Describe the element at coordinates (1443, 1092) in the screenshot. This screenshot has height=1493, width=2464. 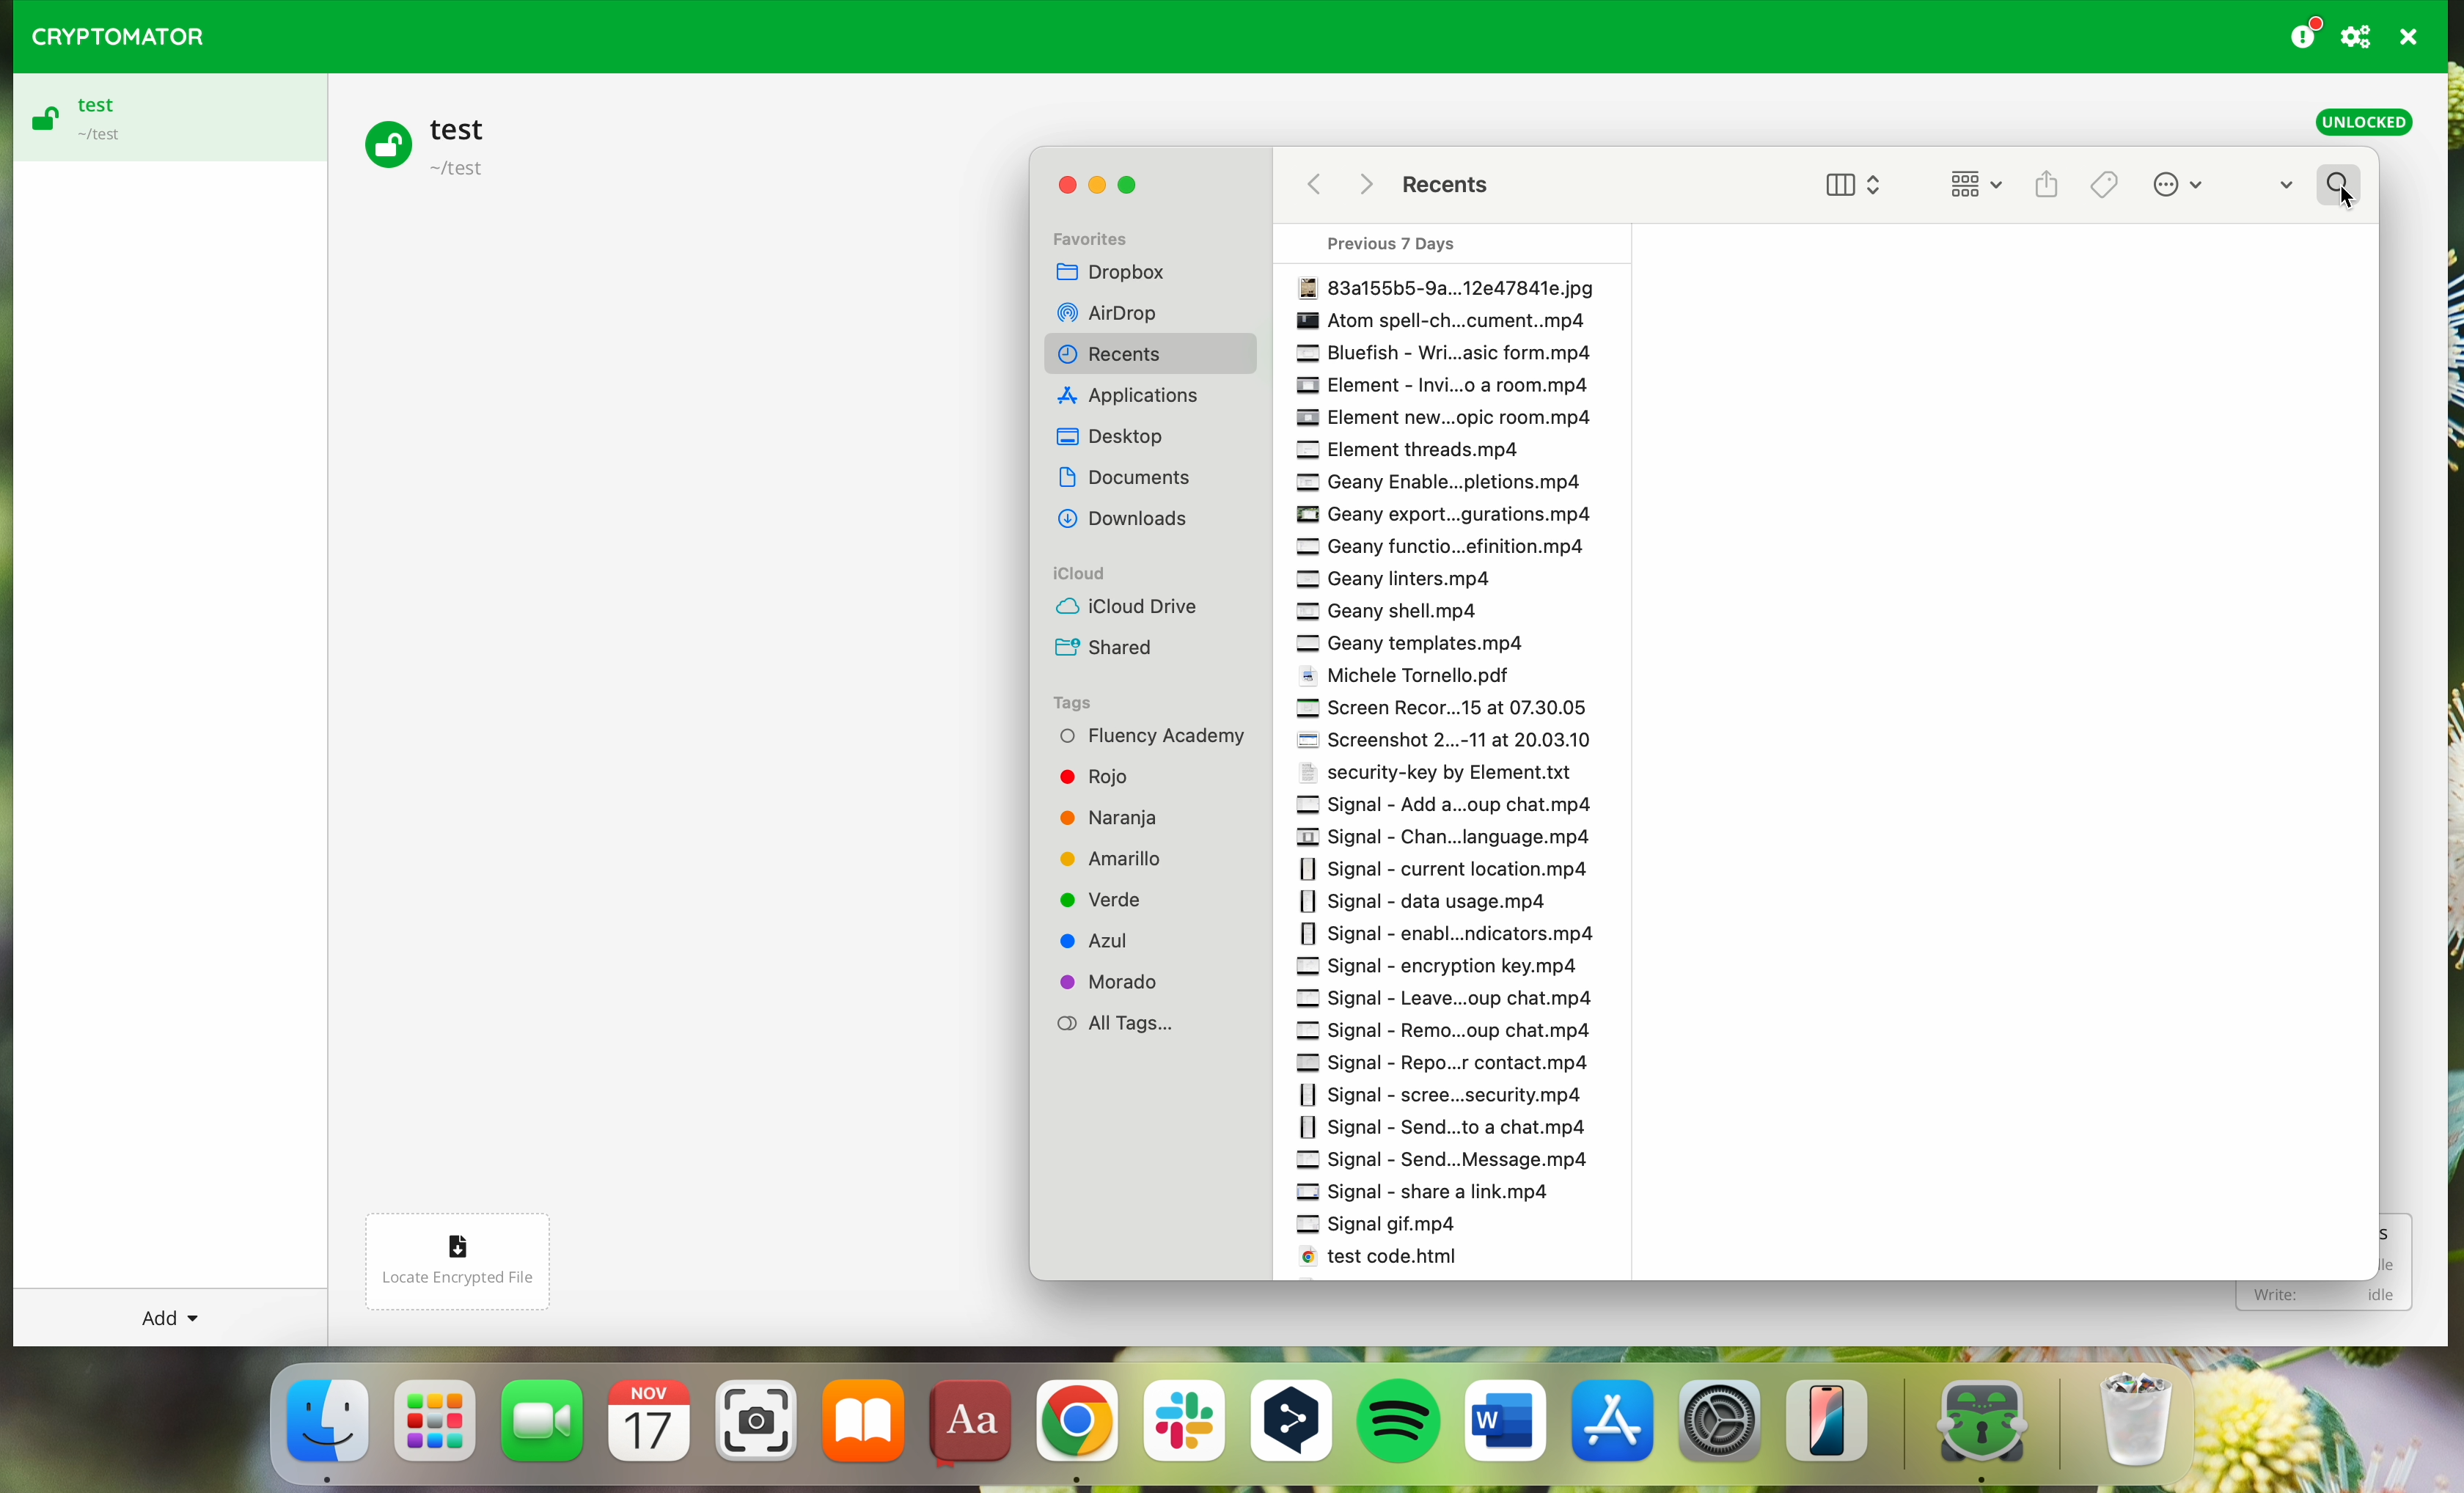
I see `Signal Scene` at that location.